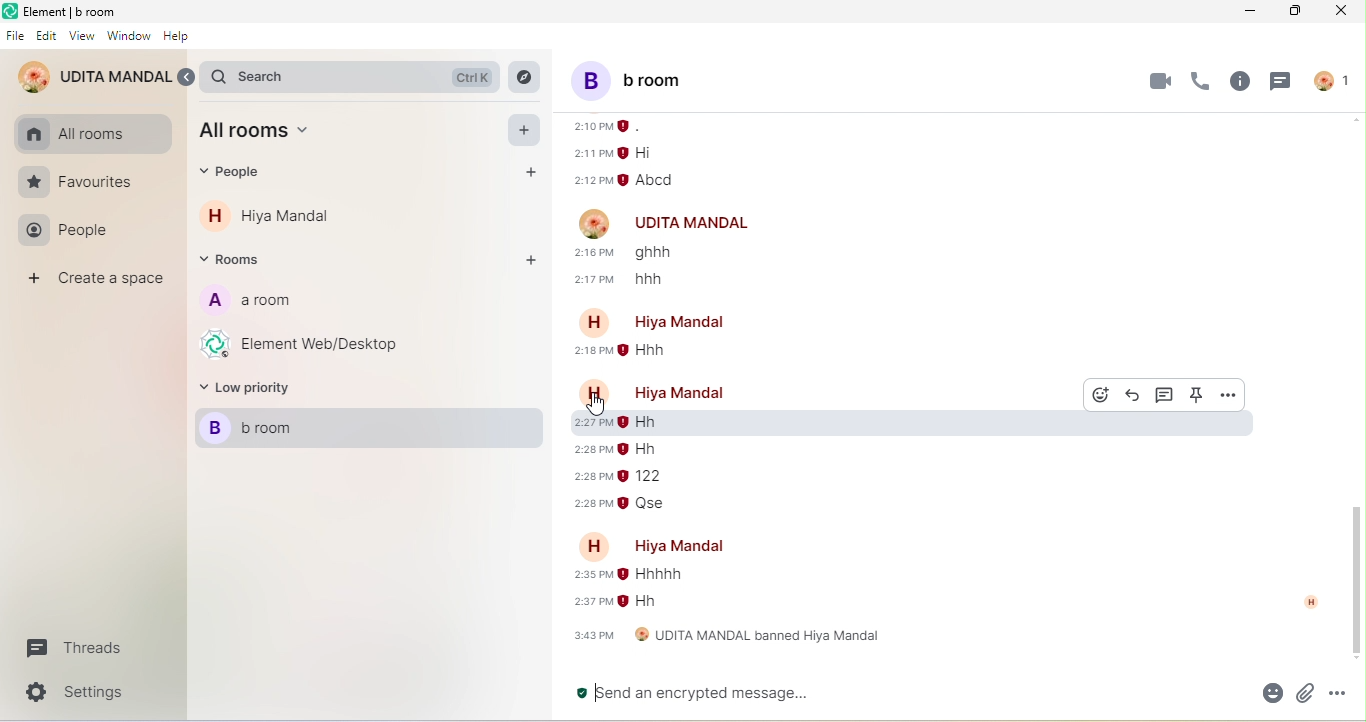 Image resolution: width=1366 pixels, height=722 pixels. What do you see at coordinates (1294, 11) in the screenshot?
I see `maximize` at bounding box center [1294, 11].